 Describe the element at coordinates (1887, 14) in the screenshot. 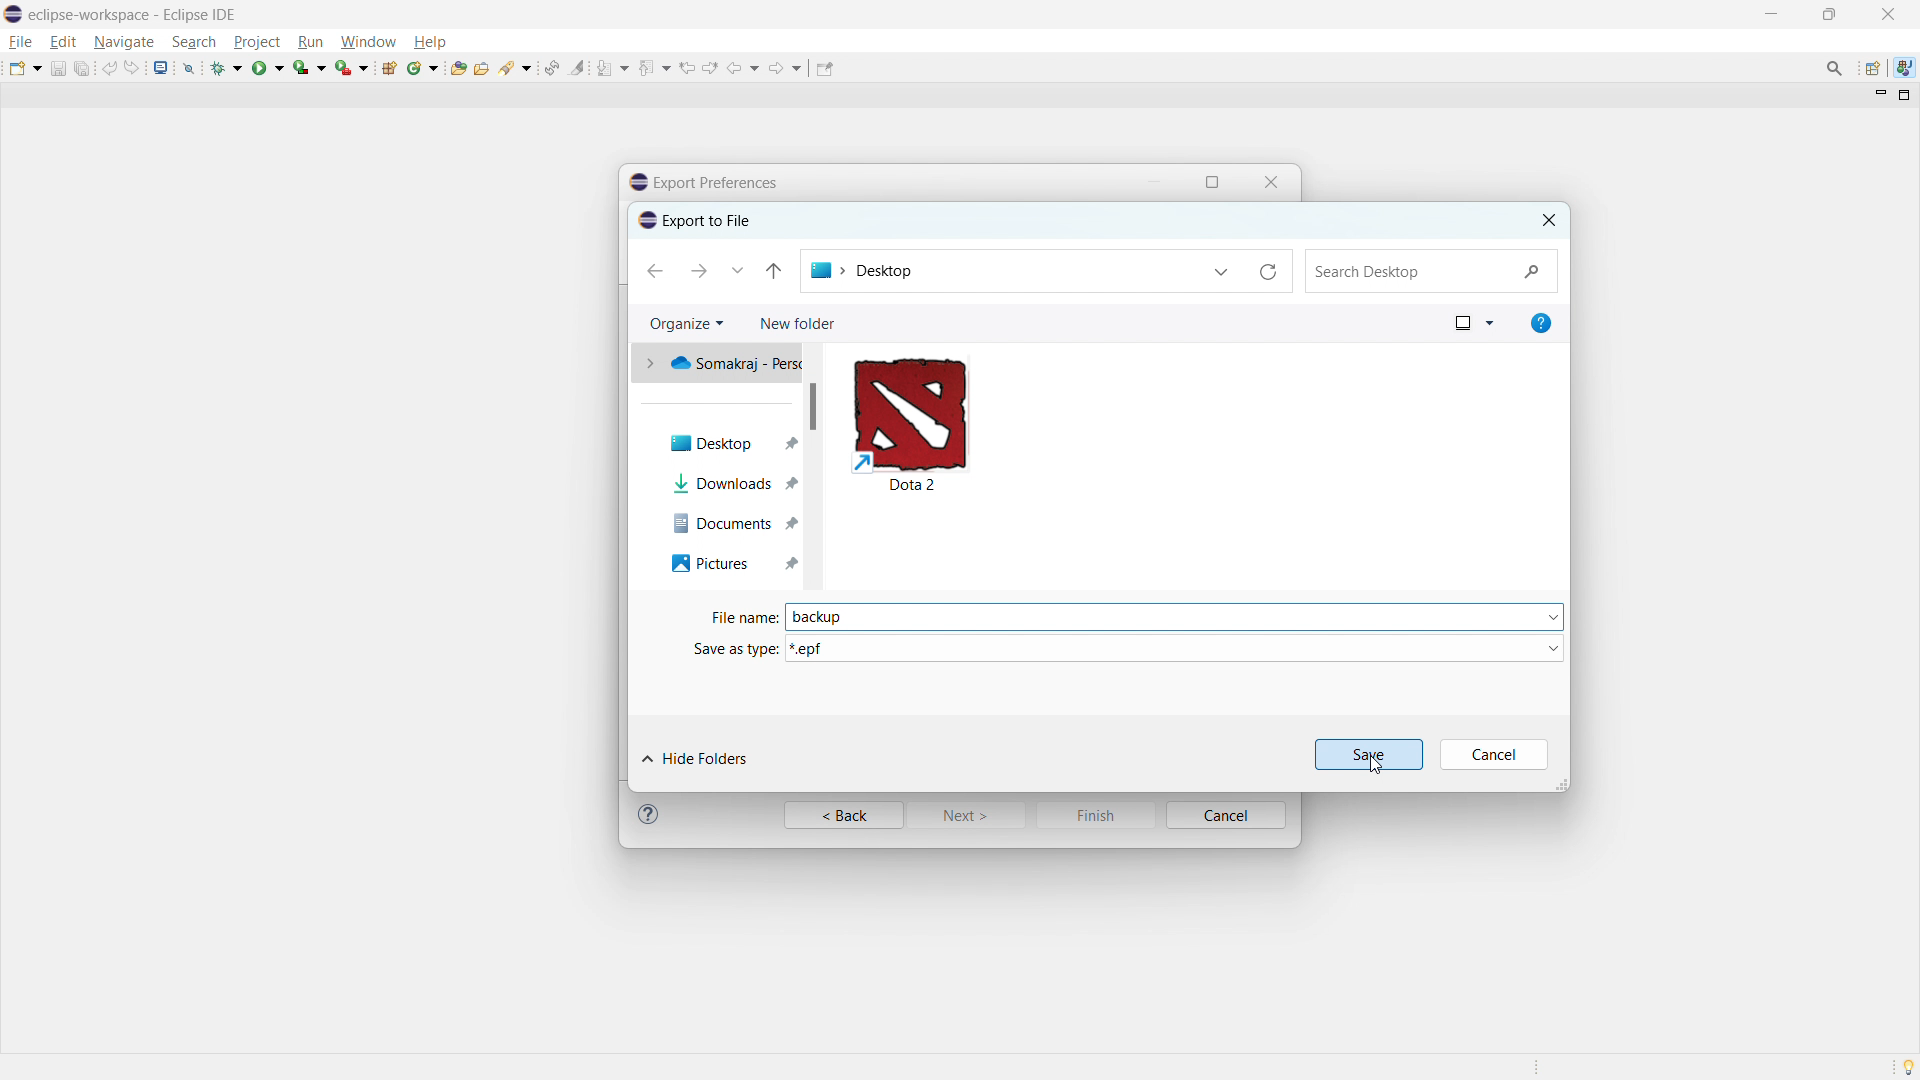

I see `close` at that location.